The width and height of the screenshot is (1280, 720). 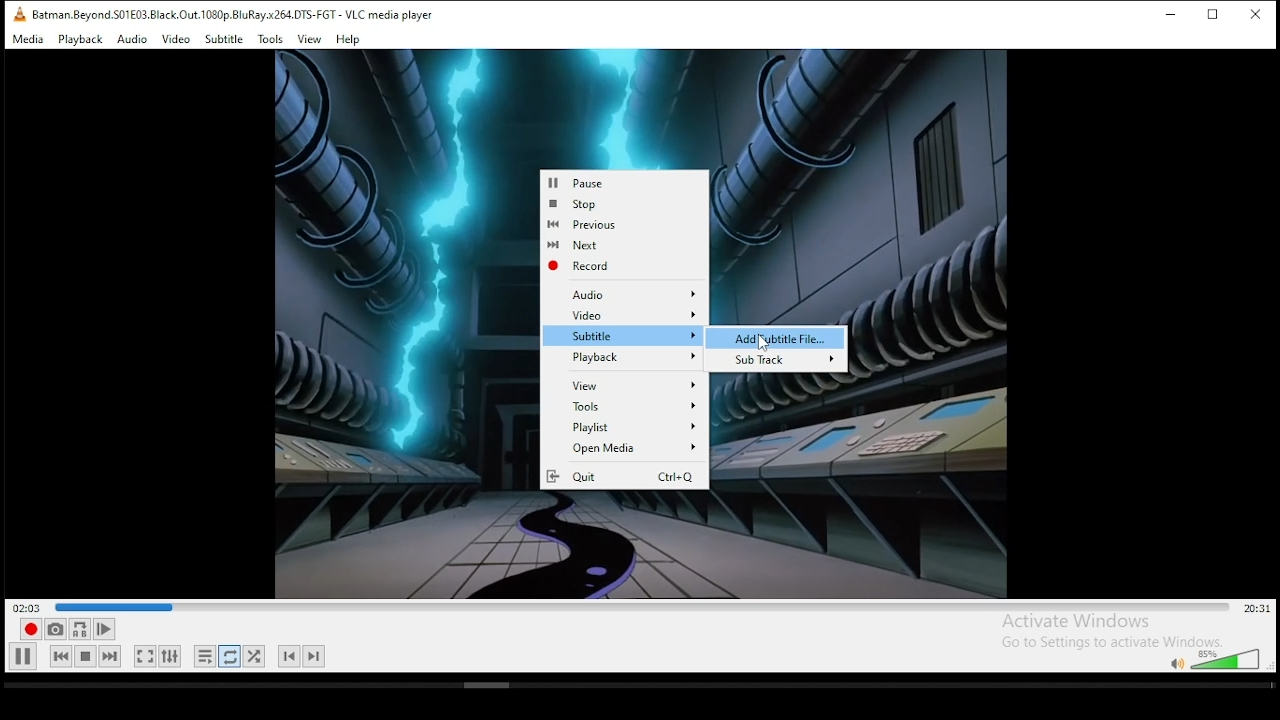 I want to click on elapsed time, so click(x=26, y=606).